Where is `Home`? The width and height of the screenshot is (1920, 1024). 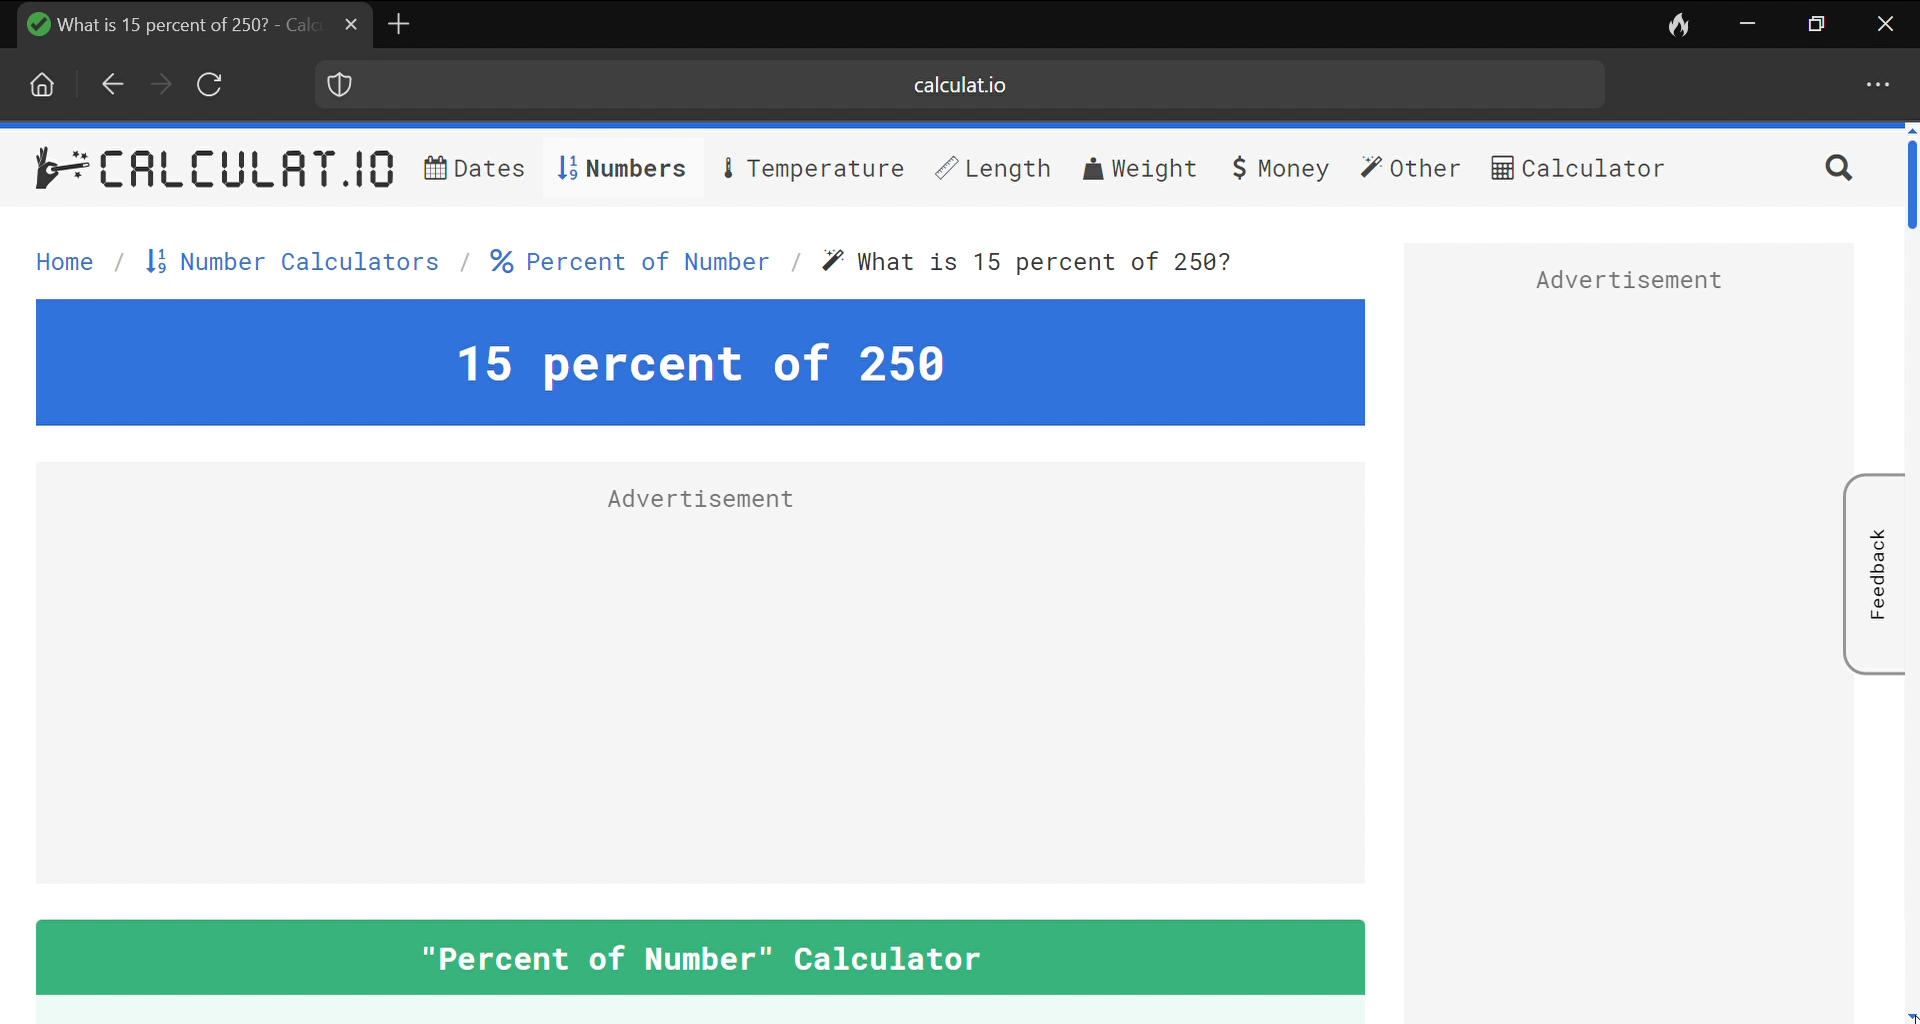 Home is located at coordinates (45, 85).